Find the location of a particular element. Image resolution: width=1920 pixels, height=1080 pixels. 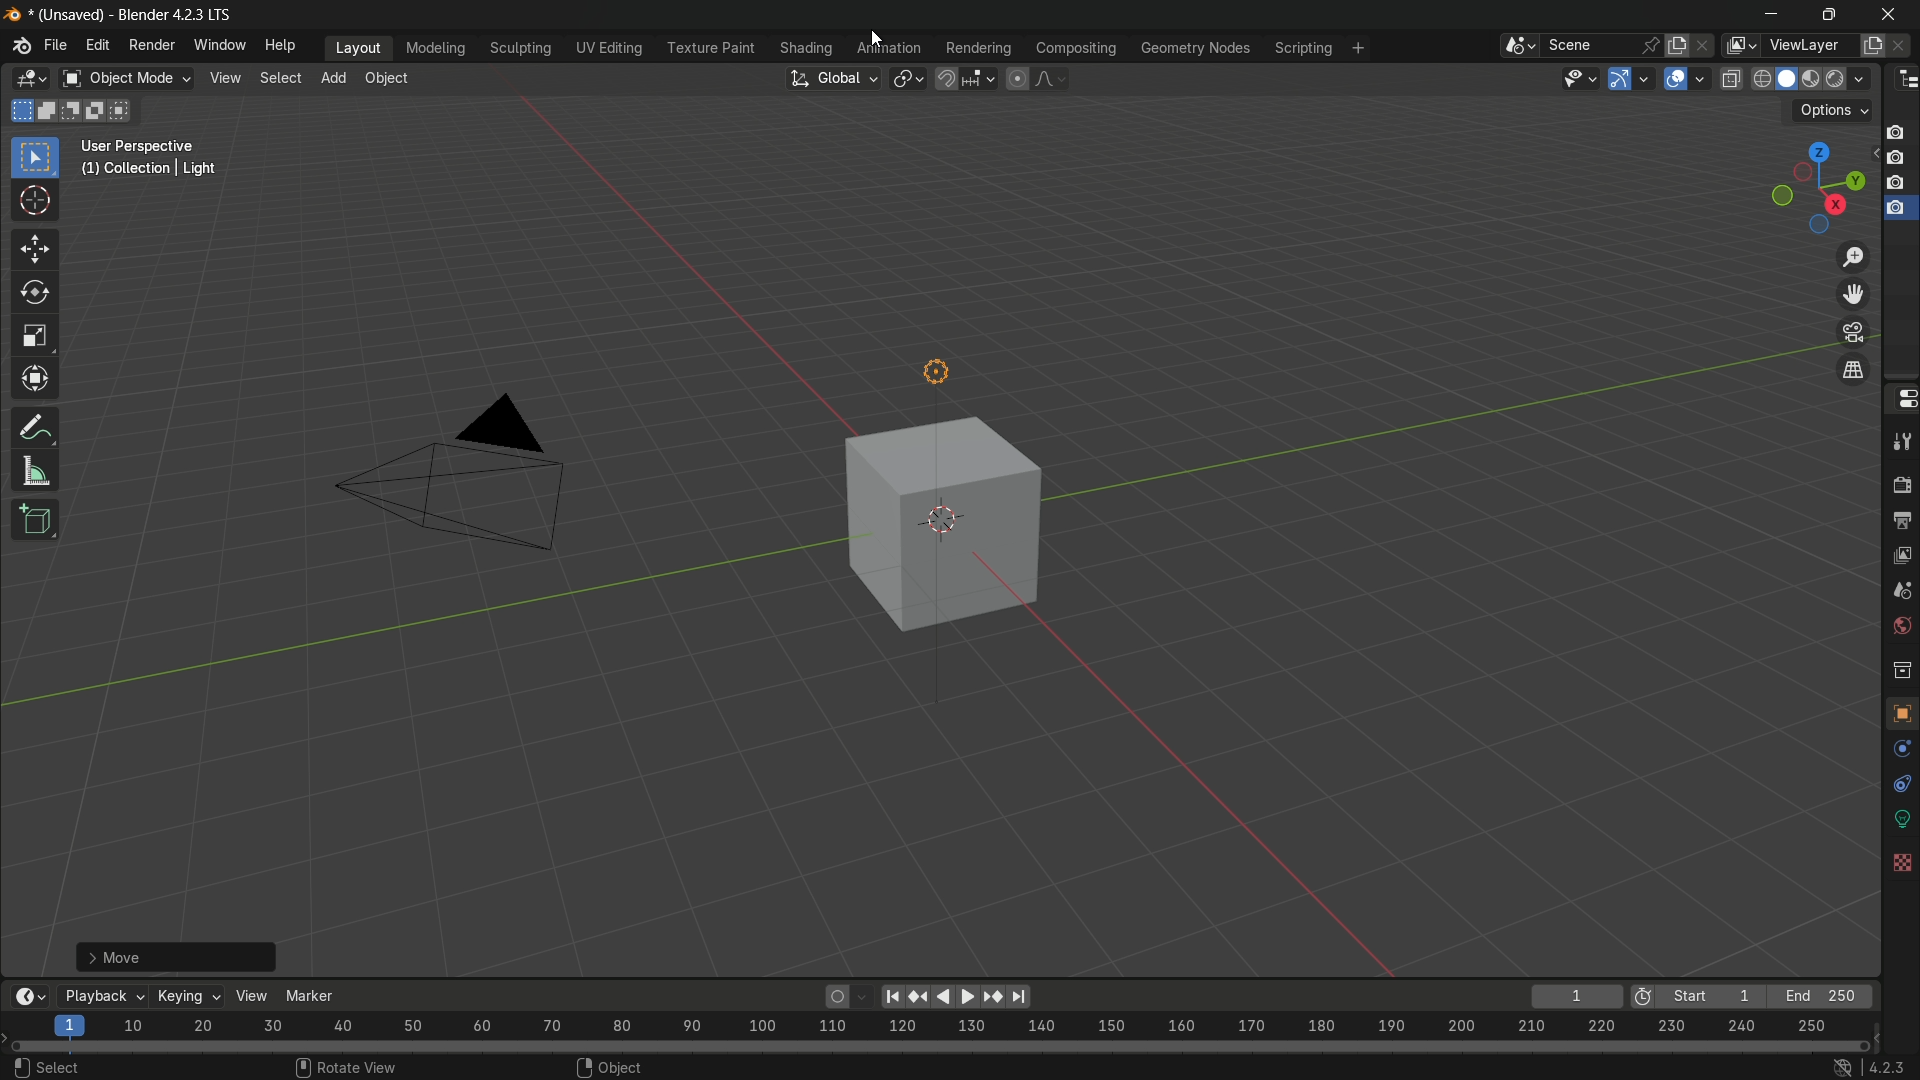

file menu is located at coordinates (56, 47).